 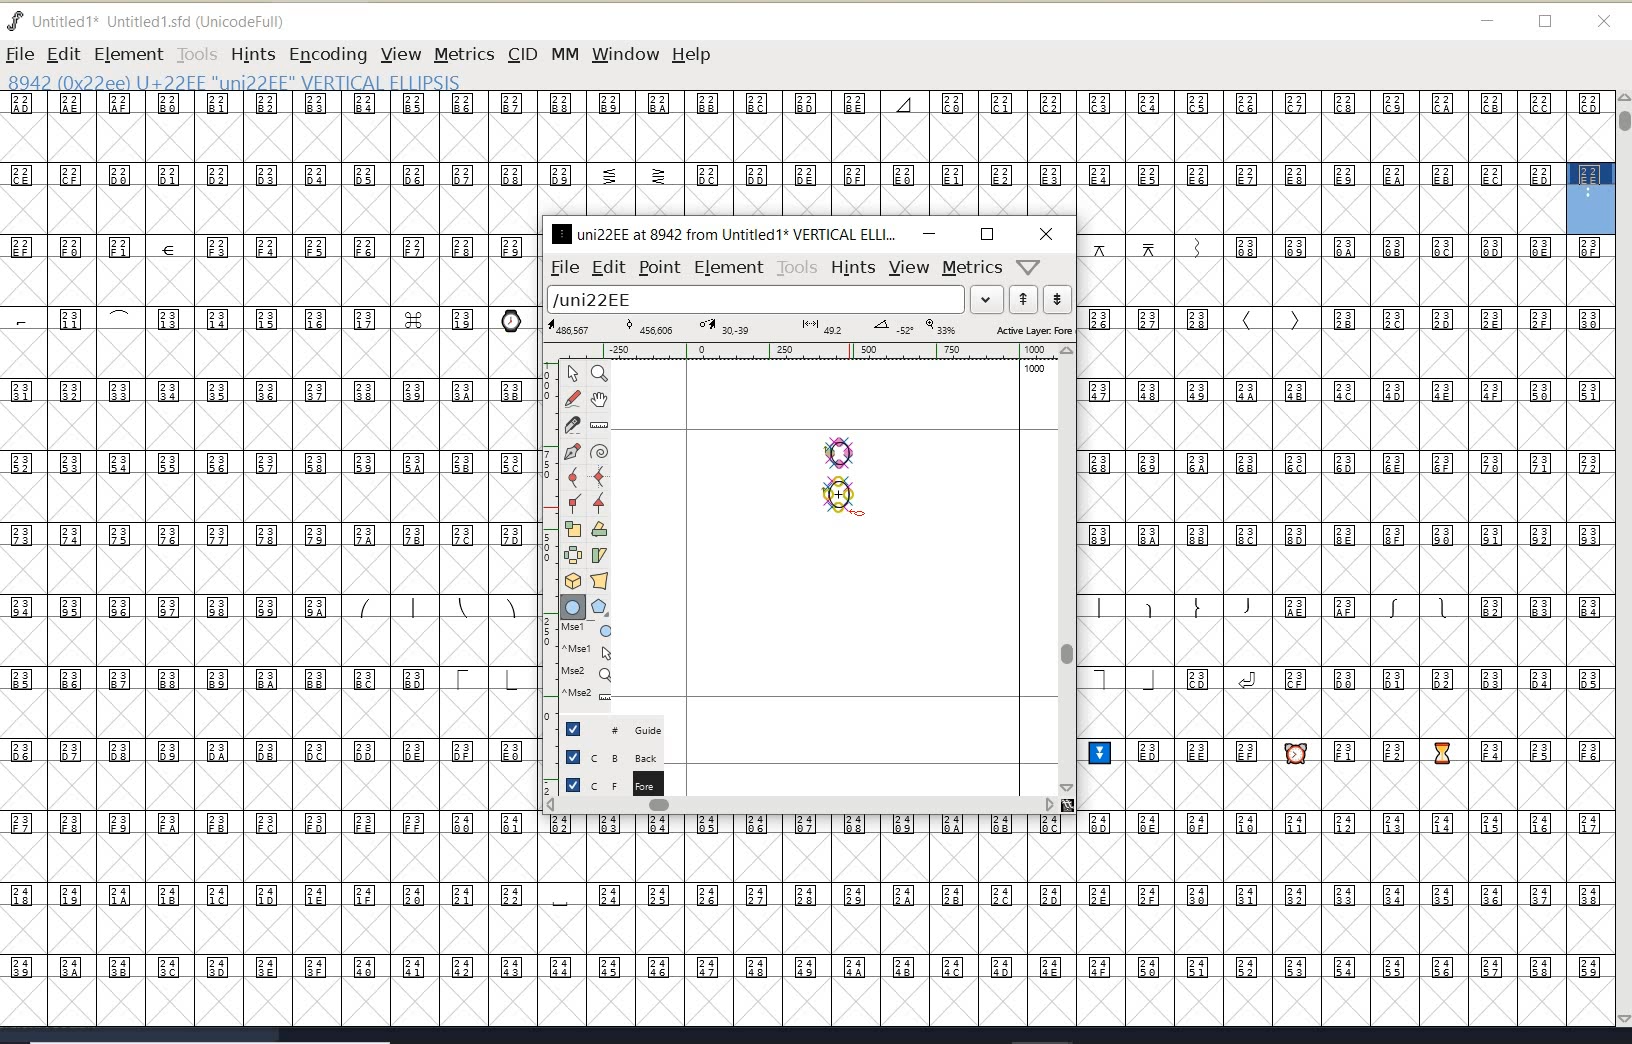 What do you see at coordinates (811, 330) in the screenshot?
I see `active layer` at bounding box center [811, 330].